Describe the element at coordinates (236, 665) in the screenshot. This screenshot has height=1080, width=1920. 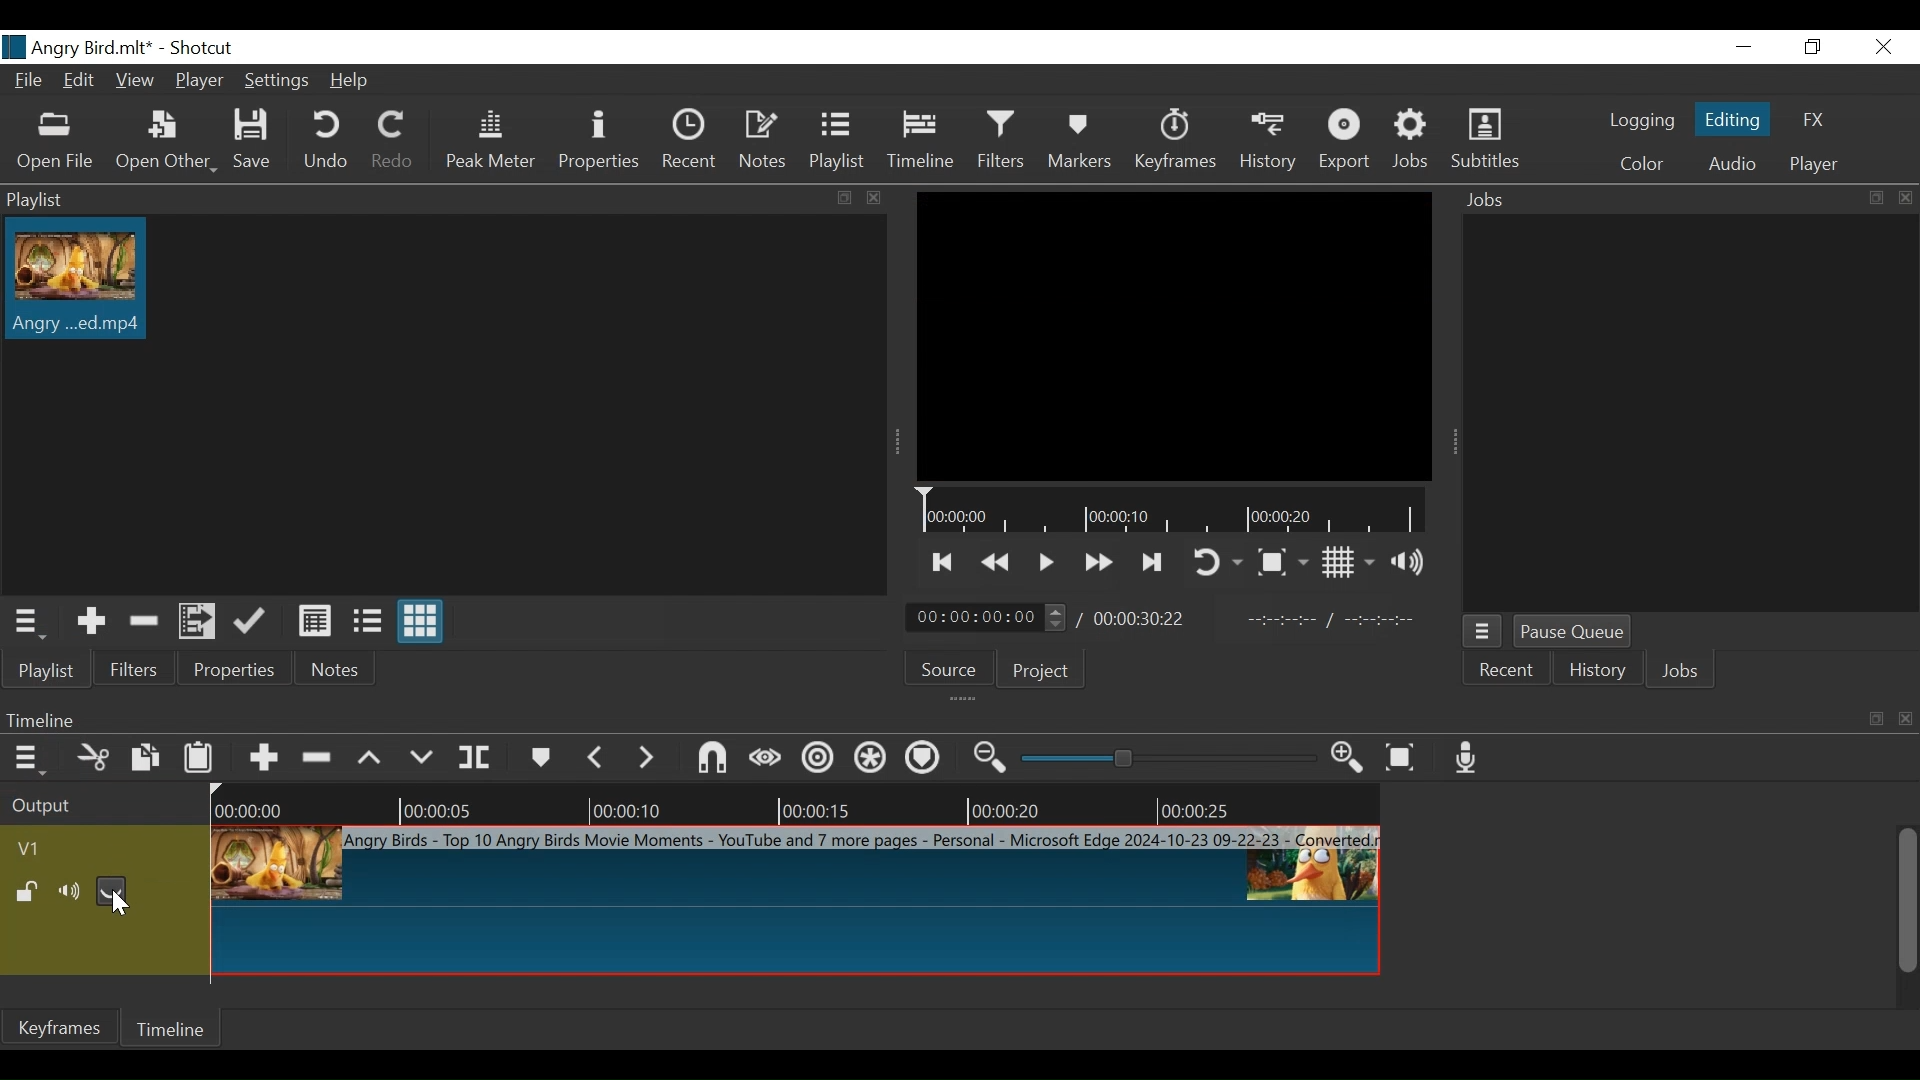
I see `Properties` at that location.